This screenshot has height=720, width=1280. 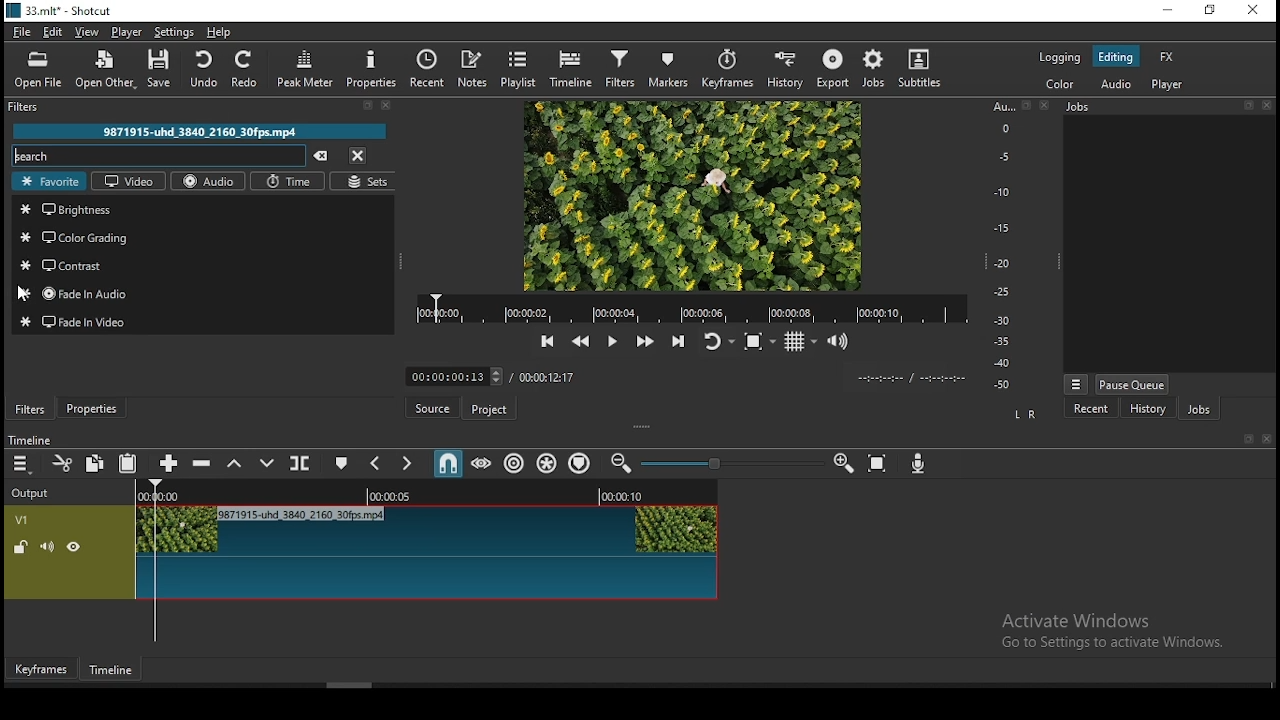 What do you see at coordinates (20, 108) in the screenshot?
I see `filters` at bounding box center [20, 108].